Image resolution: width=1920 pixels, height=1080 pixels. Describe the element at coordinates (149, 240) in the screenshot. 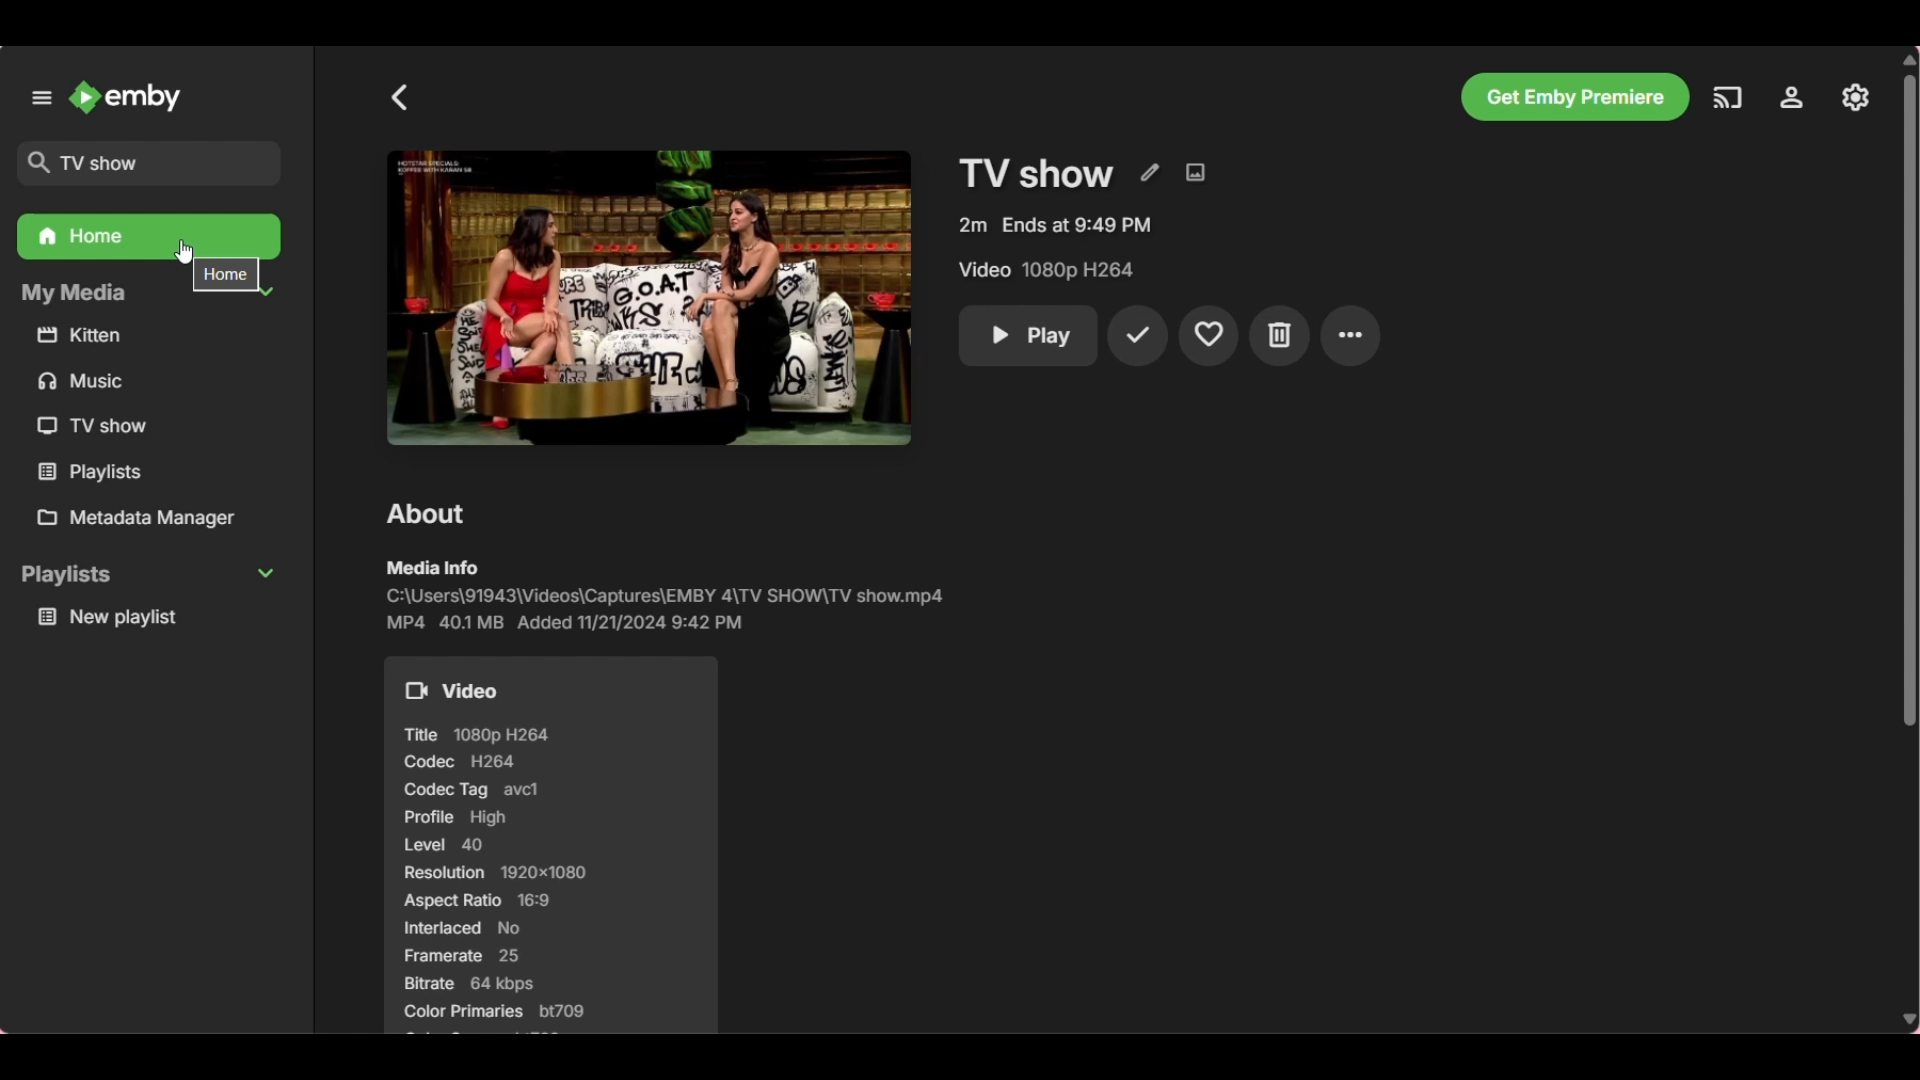

I see `Home` at that location.